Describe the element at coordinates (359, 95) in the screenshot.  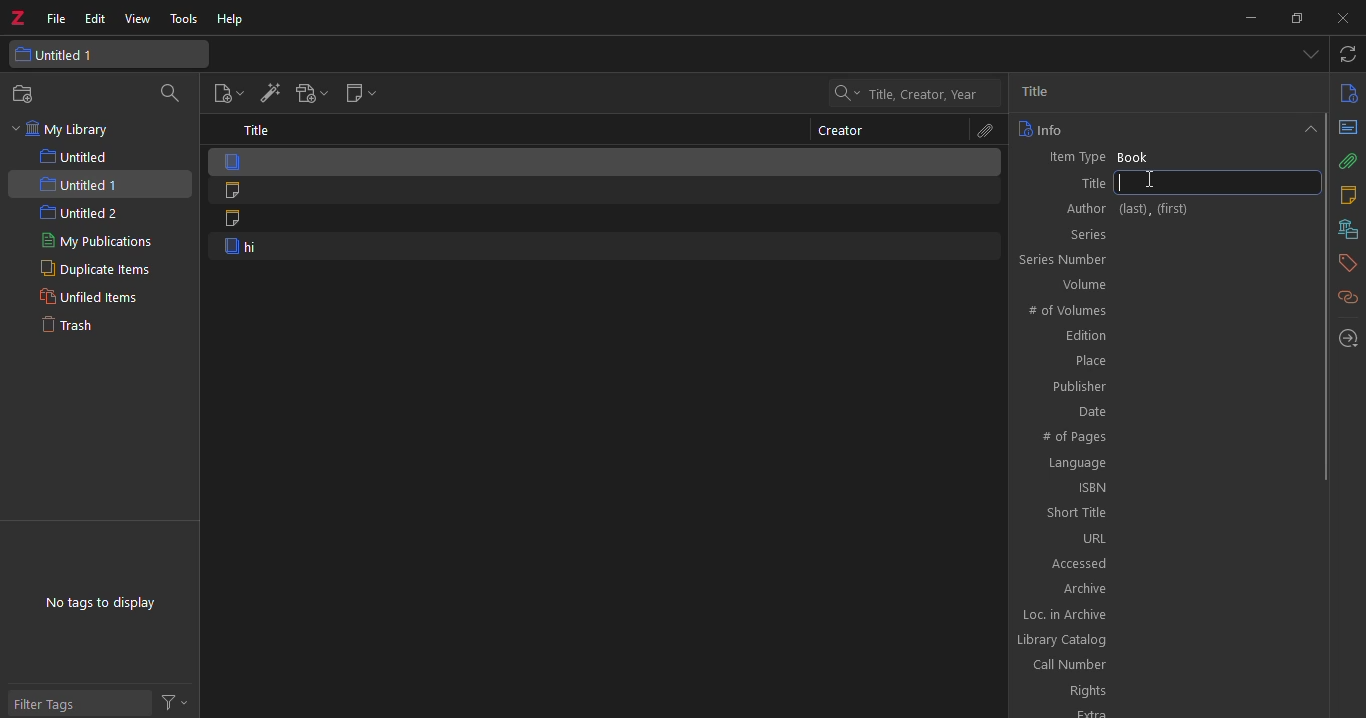
I see `new note` at that location.